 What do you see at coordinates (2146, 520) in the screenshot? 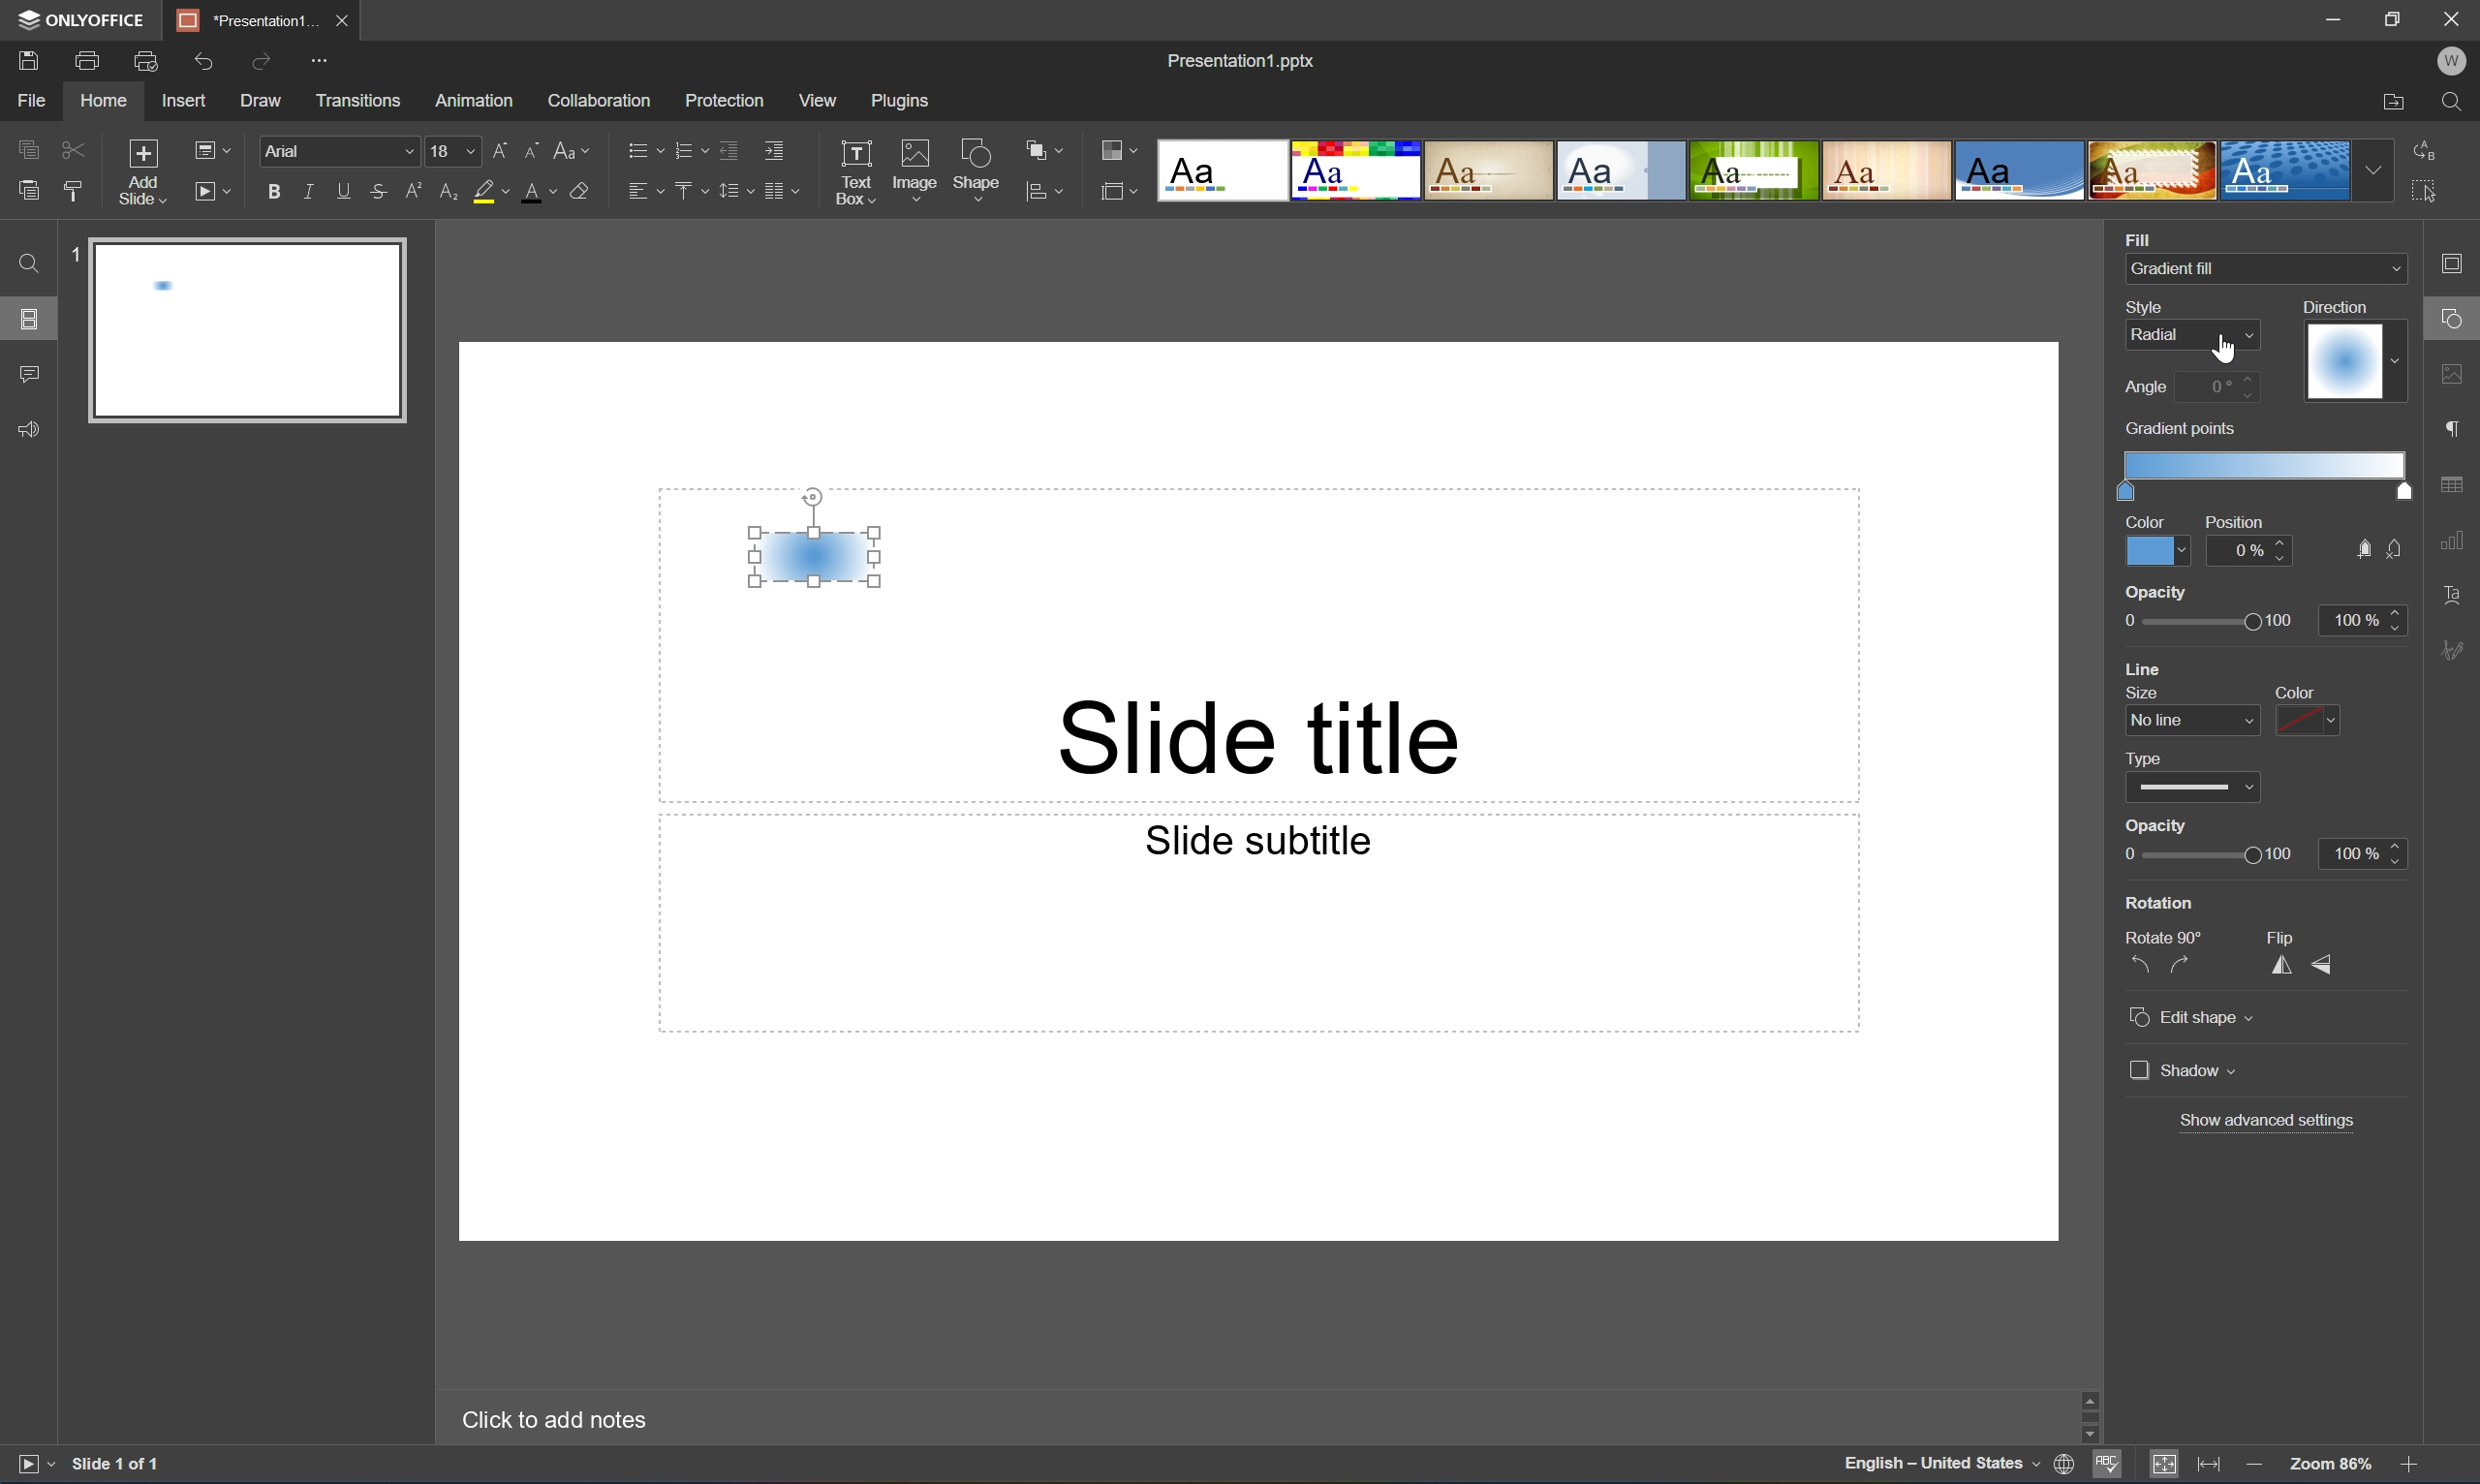
I see `Color` at bounding box center [2146, 520].